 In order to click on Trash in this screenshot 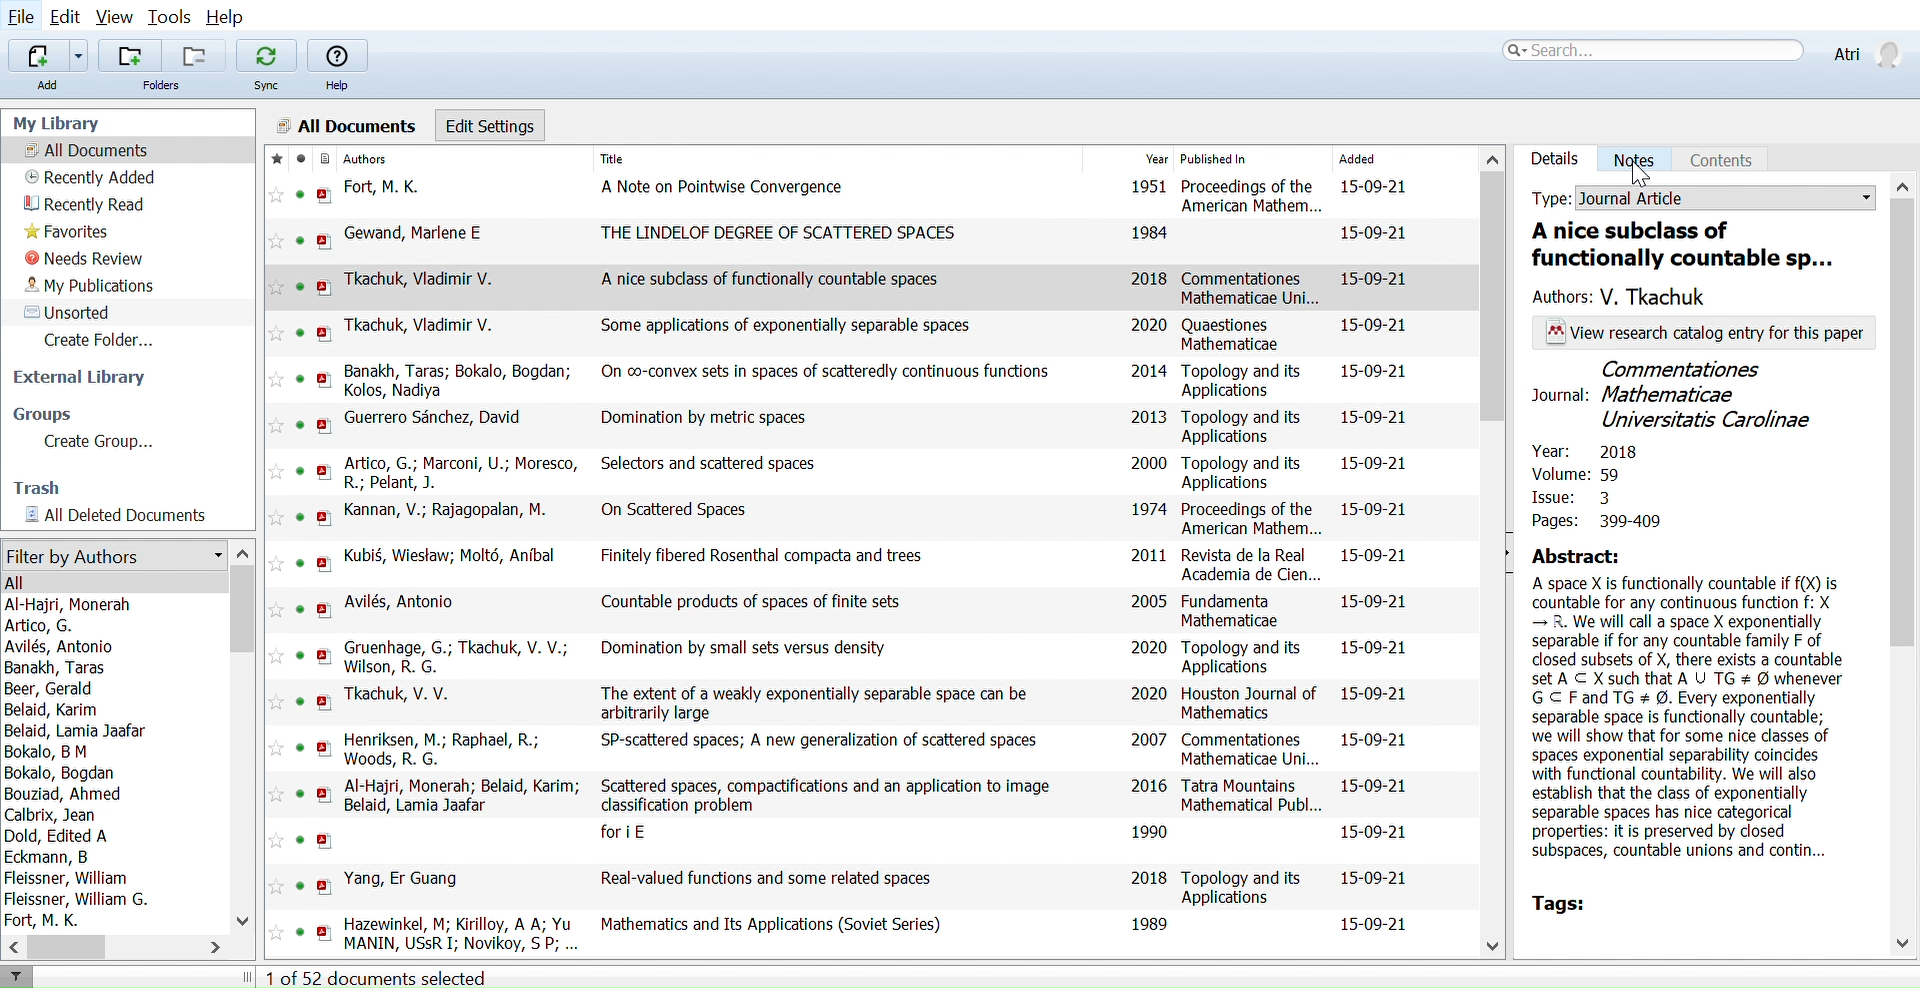, I will do `click(46, 489)`.